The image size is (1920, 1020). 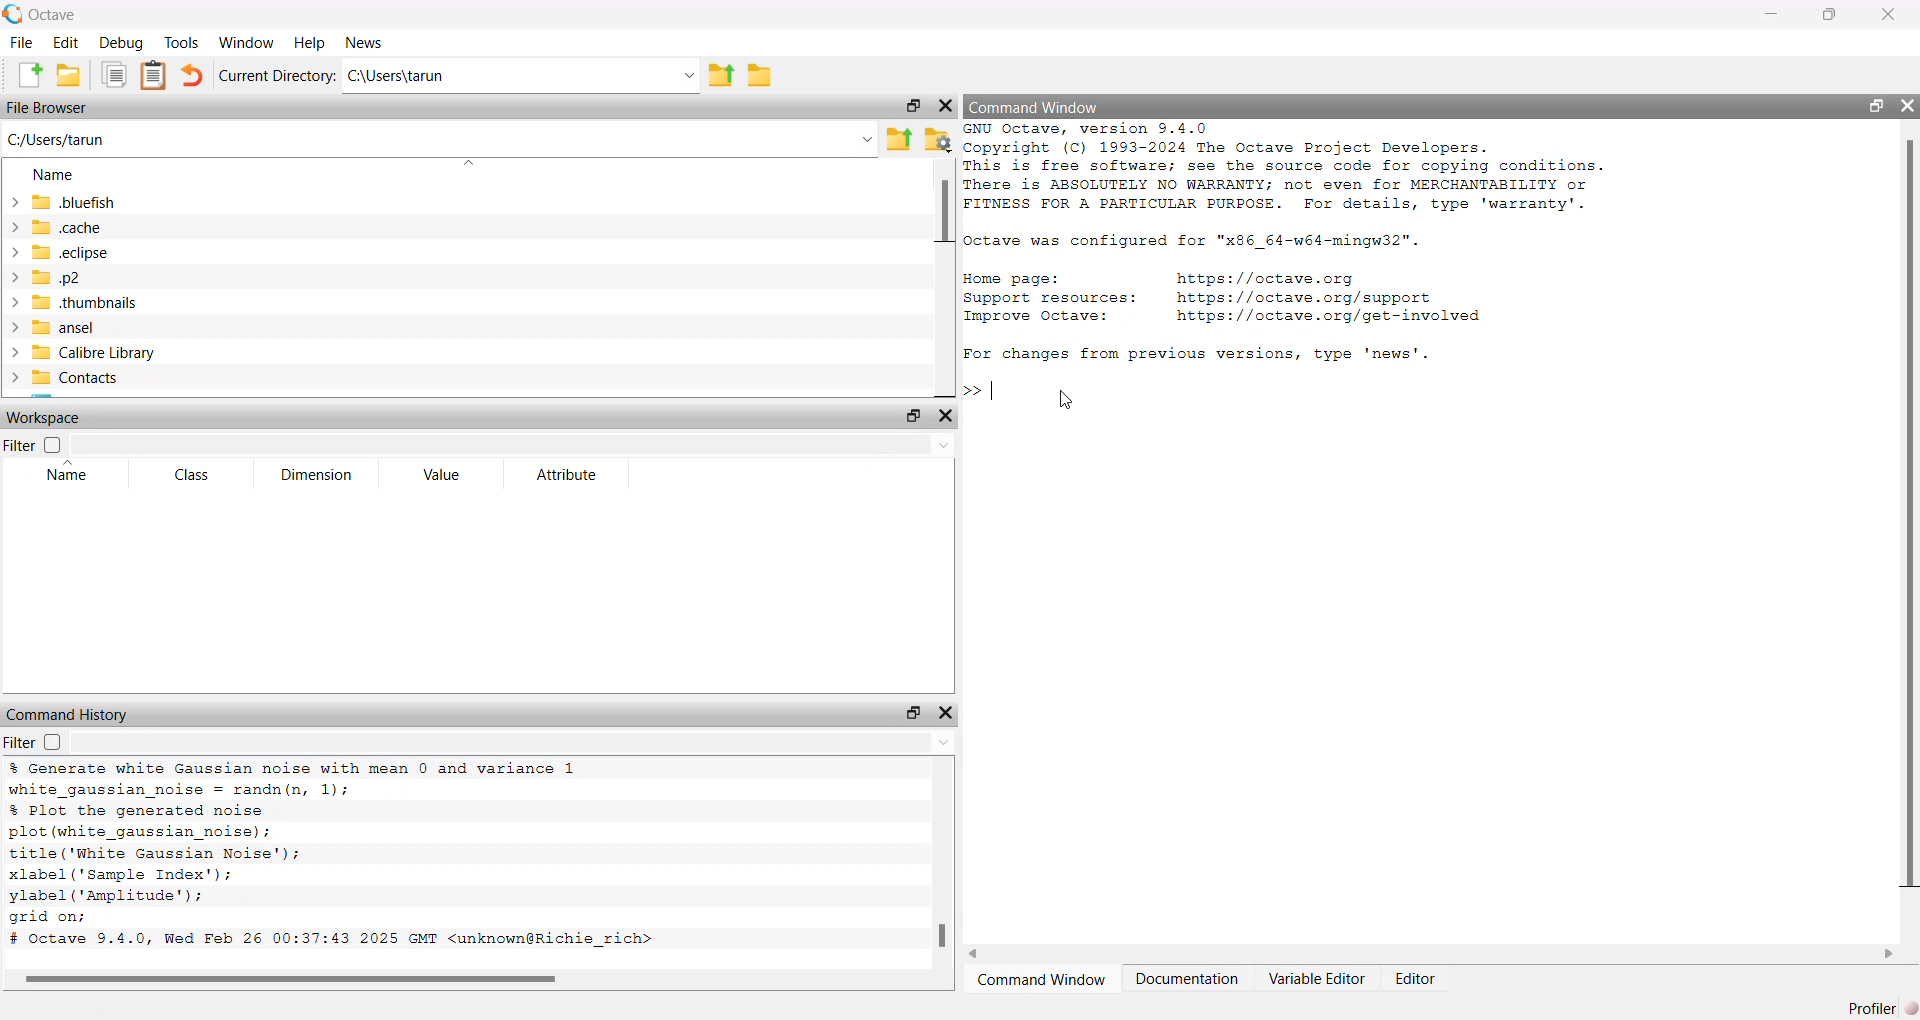 What do you see at coordinates (12, 14) in the screenshot?
I see `octave logo` at bounding box center [12, 14].